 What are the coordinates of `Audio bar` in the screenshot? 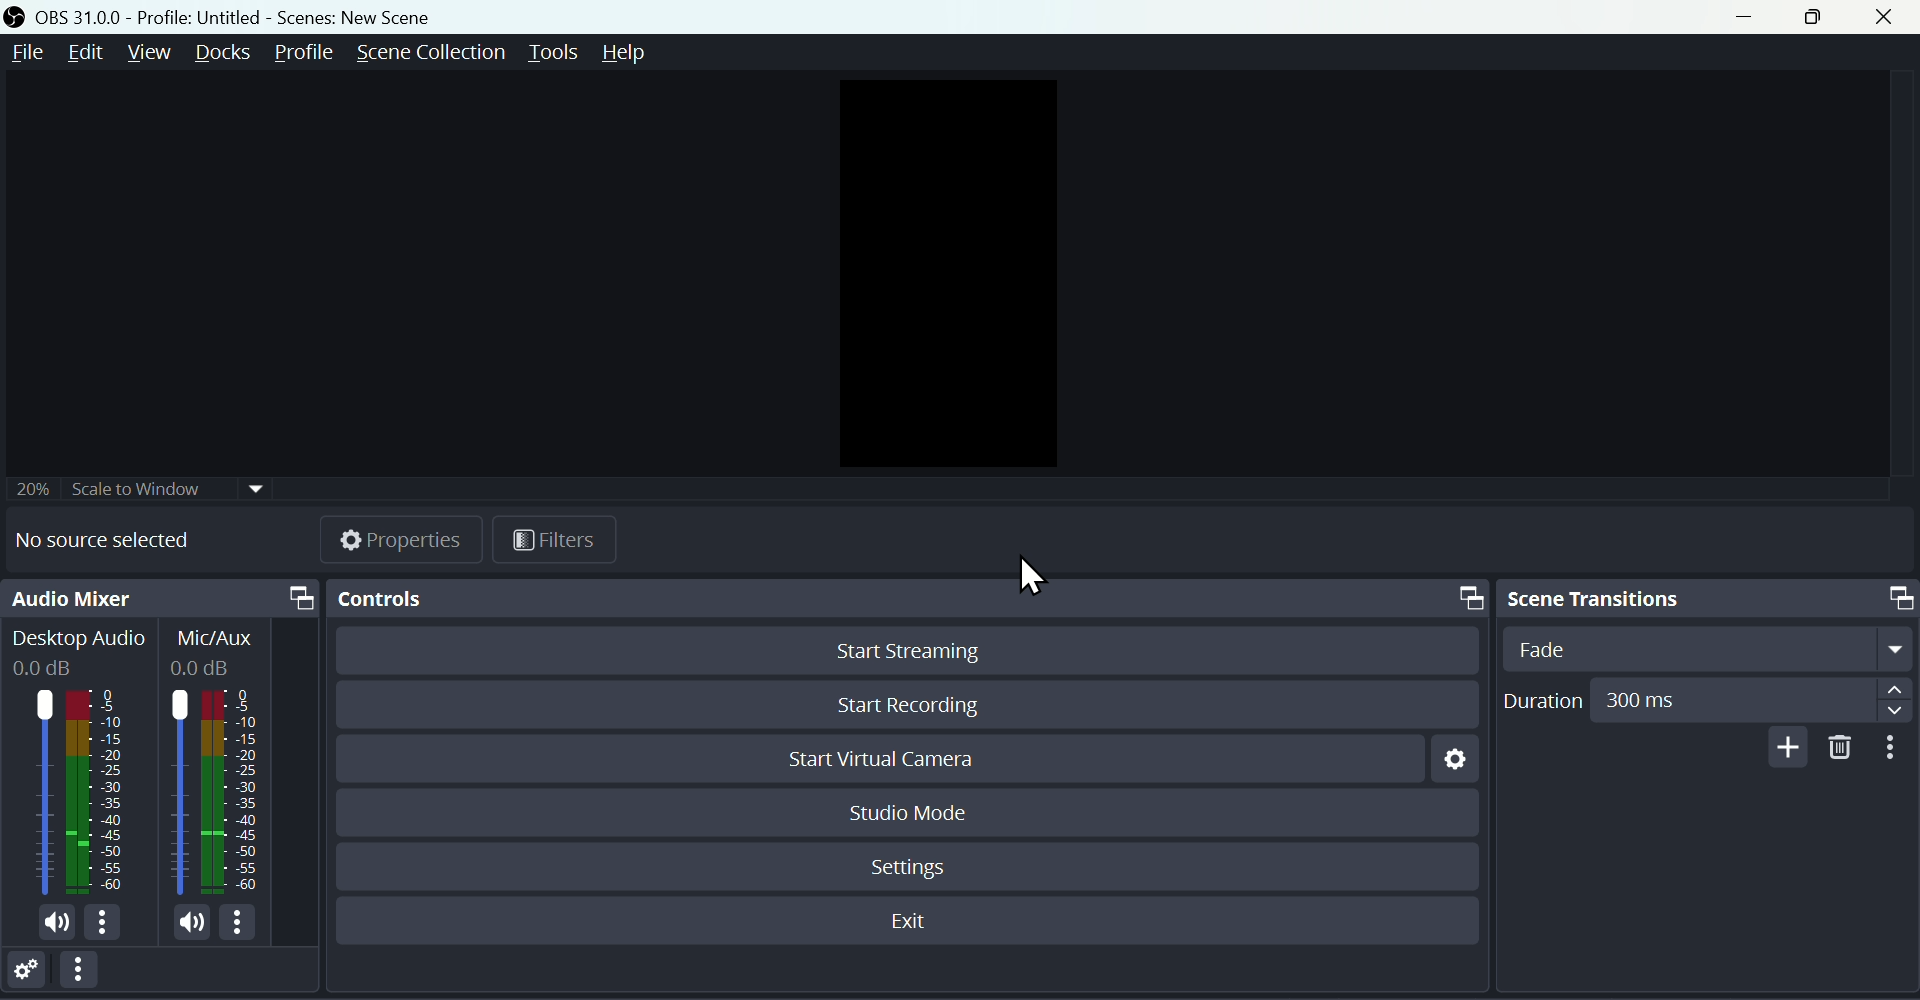 It's located at (73, 791).